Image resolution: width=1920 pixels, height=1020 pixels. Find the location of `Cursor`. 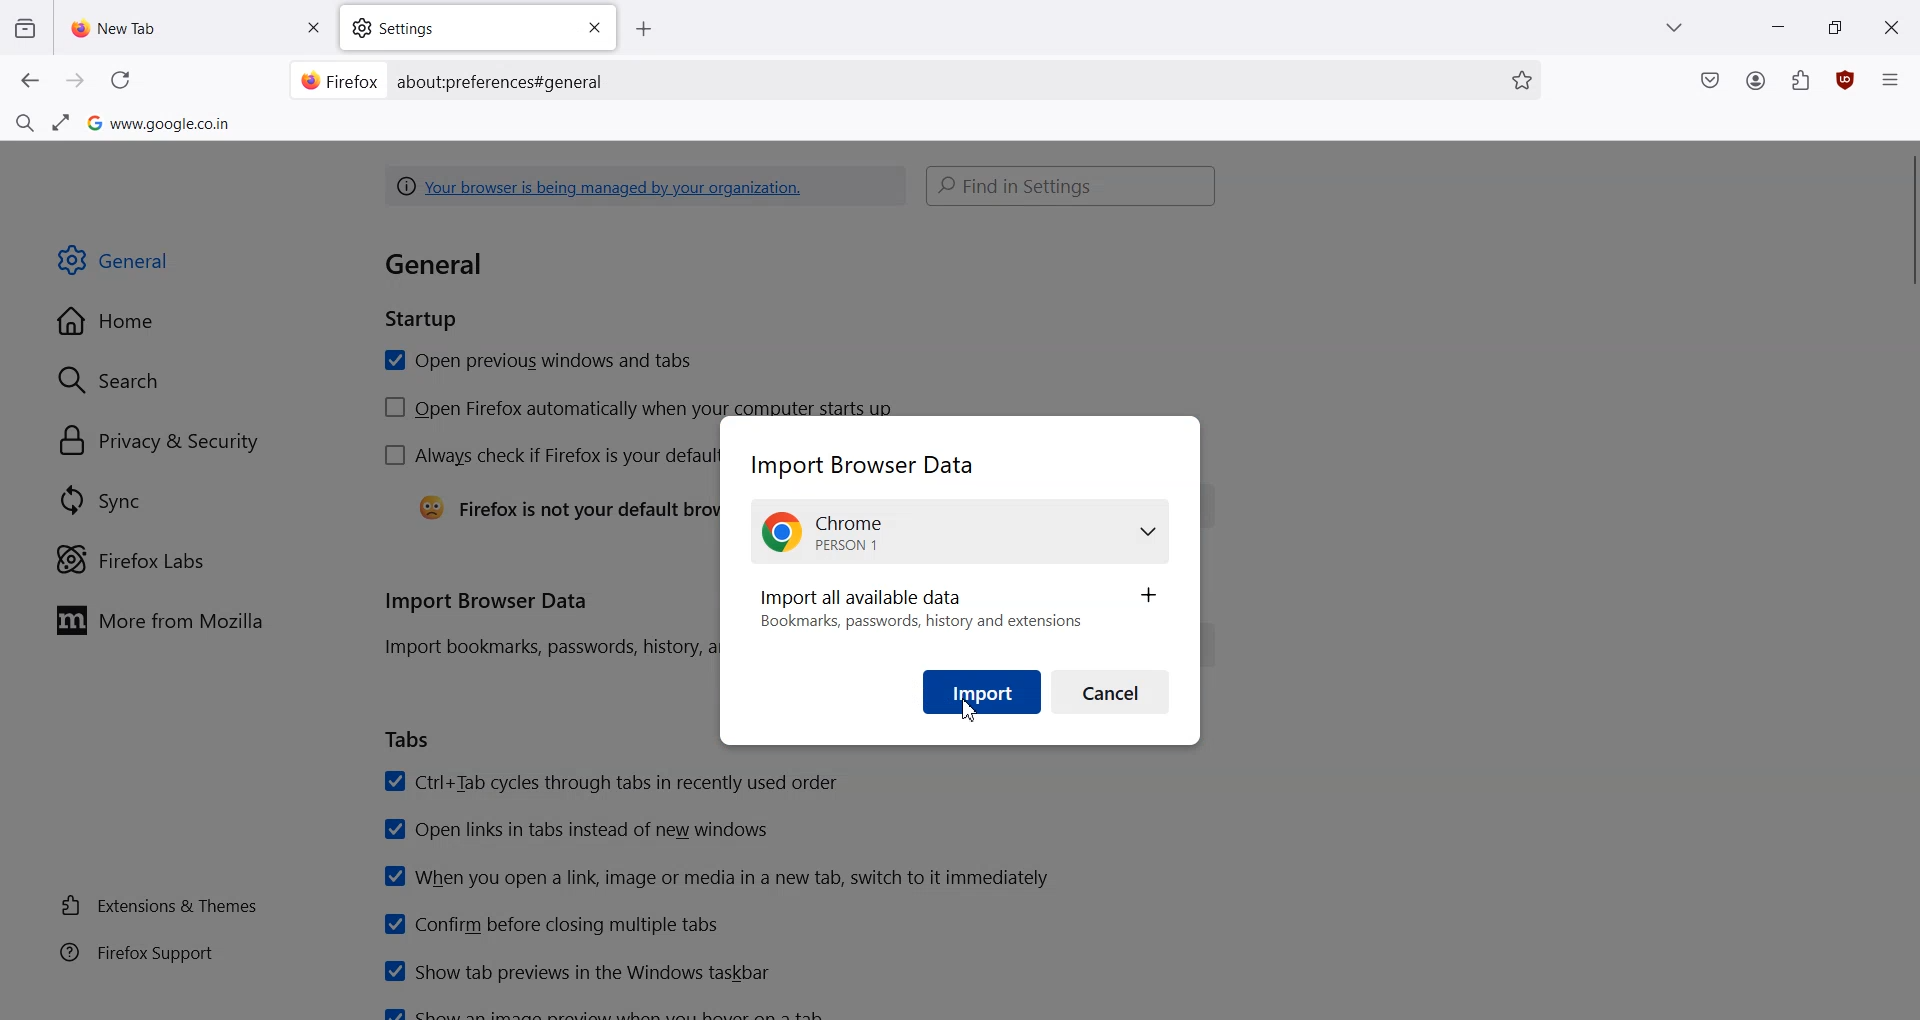

Cursor is located at coordinates (974, 712).